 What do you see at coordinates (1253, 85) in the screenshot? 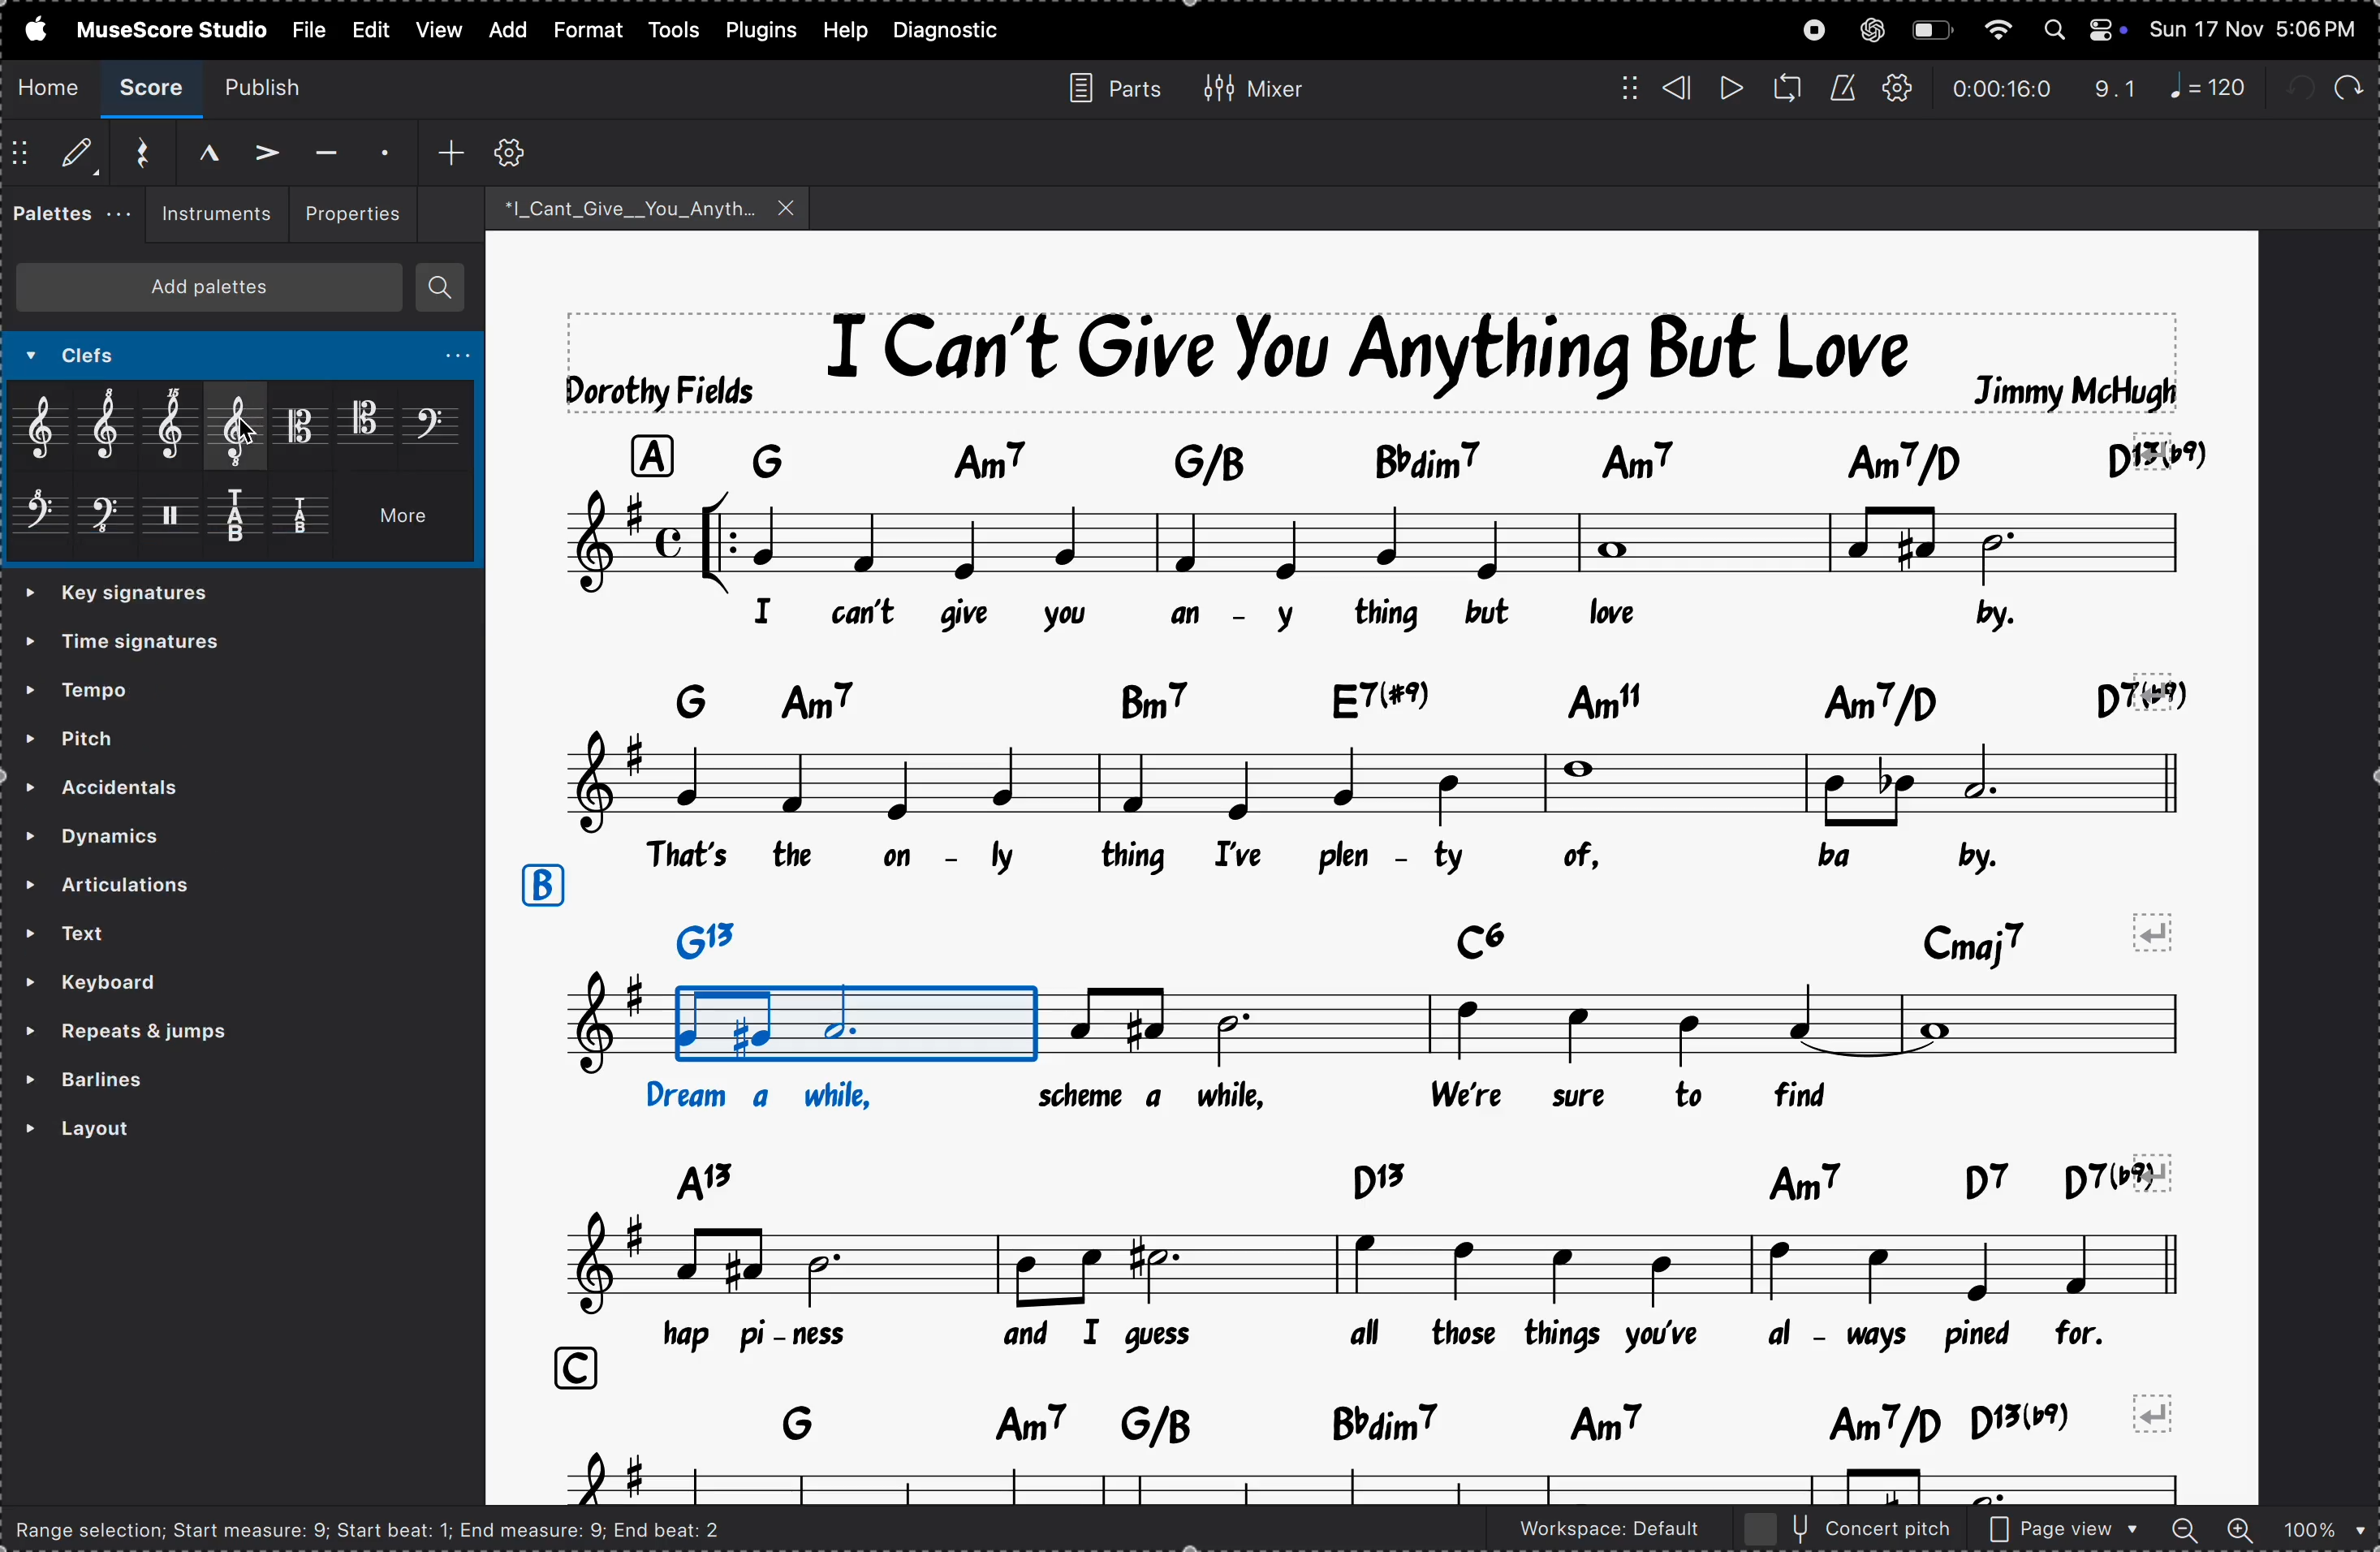
I see `mixer` at bounding box center [1253, 85].